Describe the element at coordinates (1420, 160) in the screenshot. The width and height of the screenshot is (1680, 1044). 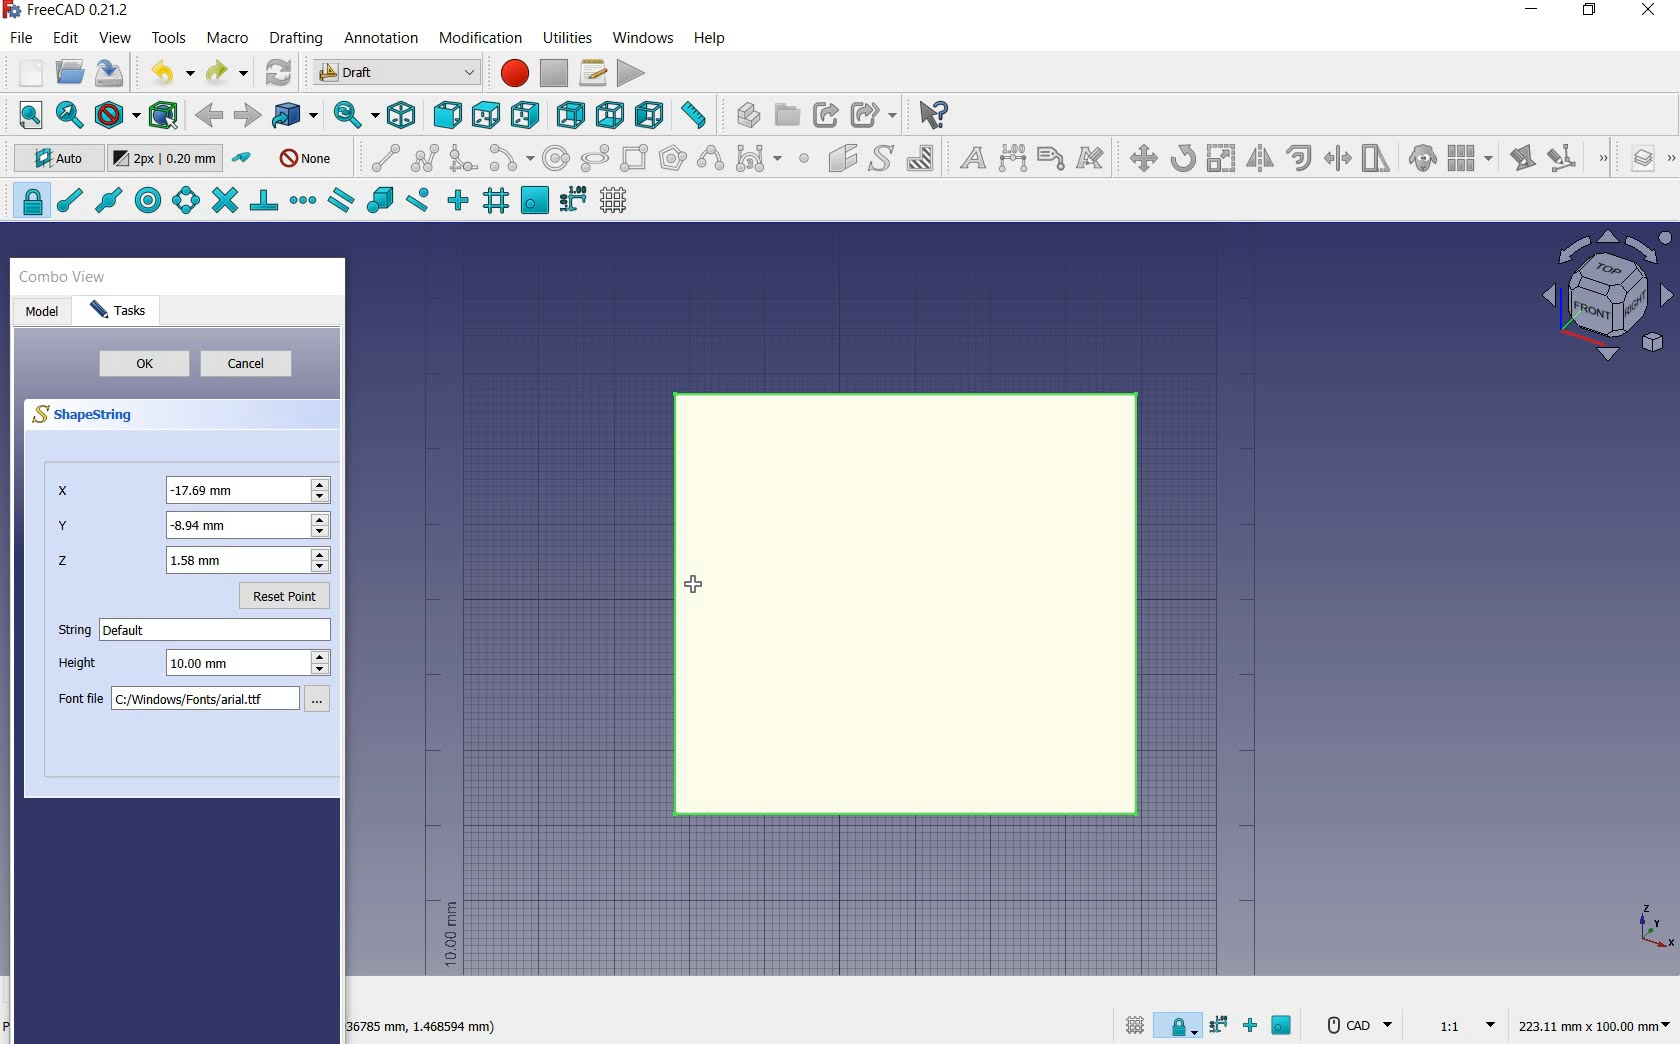
I see `create a clone` at that location.